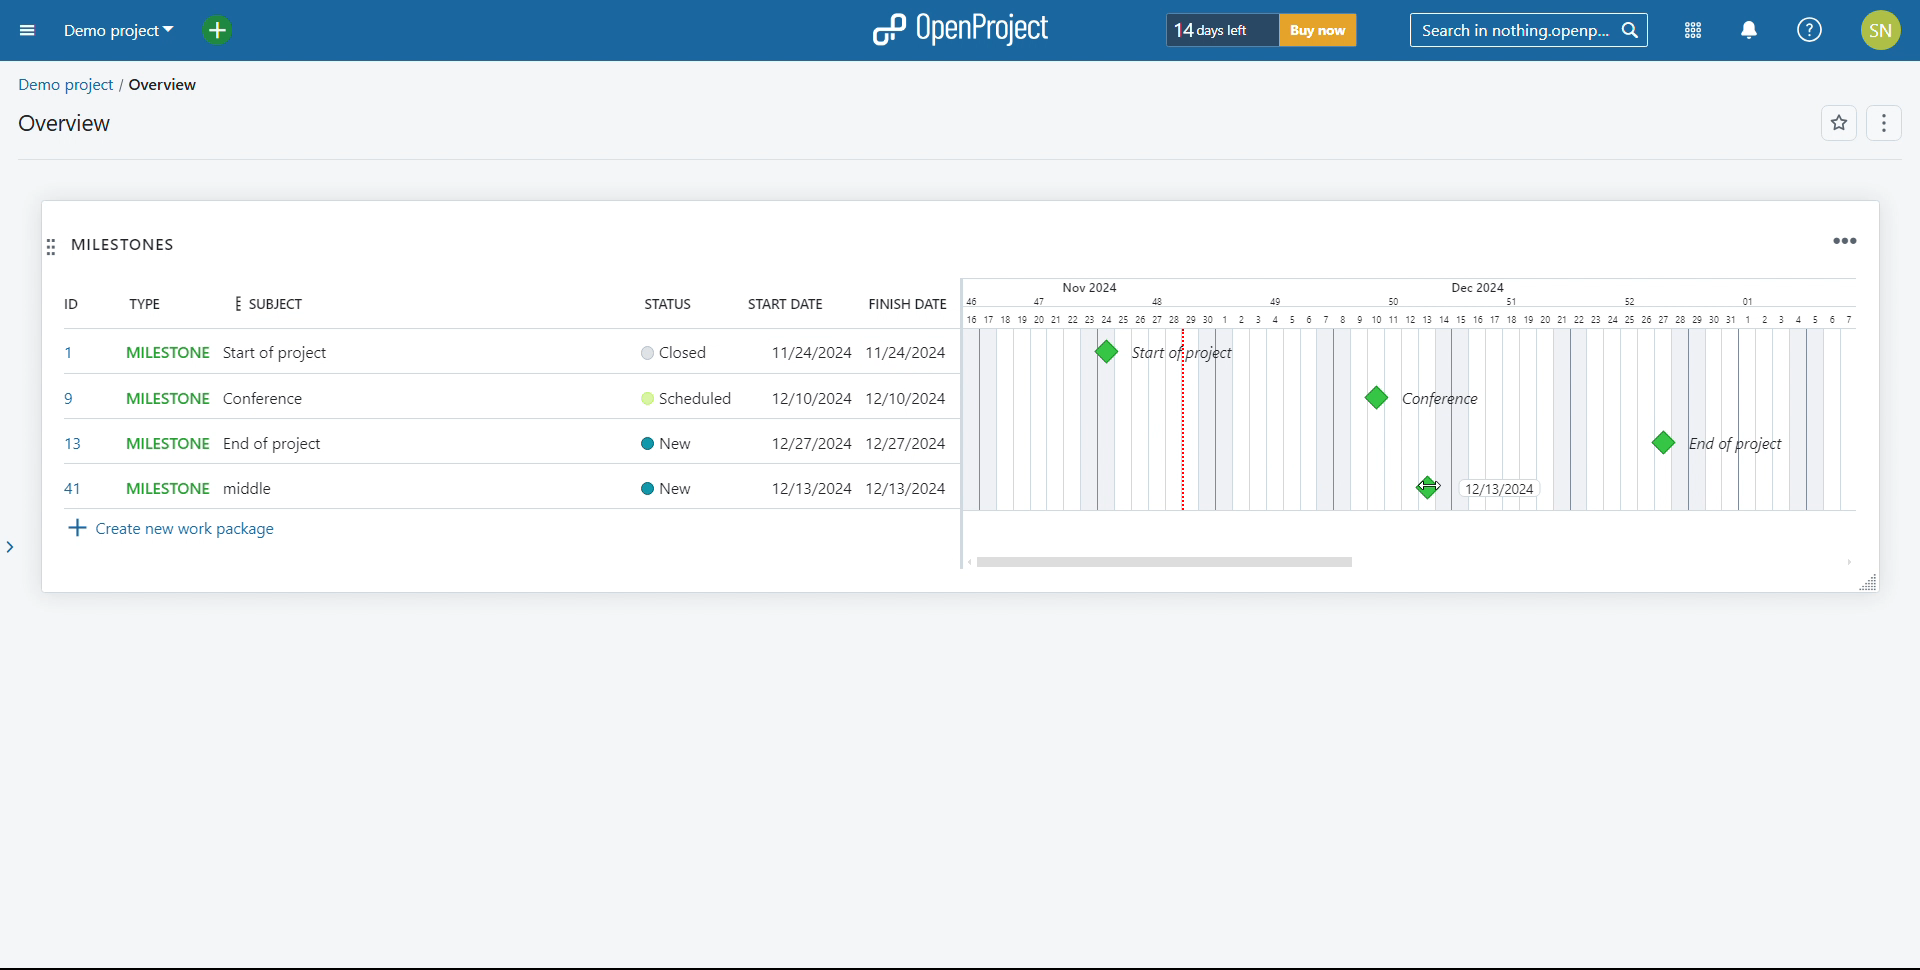  What do you see at coordinates (28, 31) in the screenshot?
I see `open sidebar menu` at bounding box center [28, 31].